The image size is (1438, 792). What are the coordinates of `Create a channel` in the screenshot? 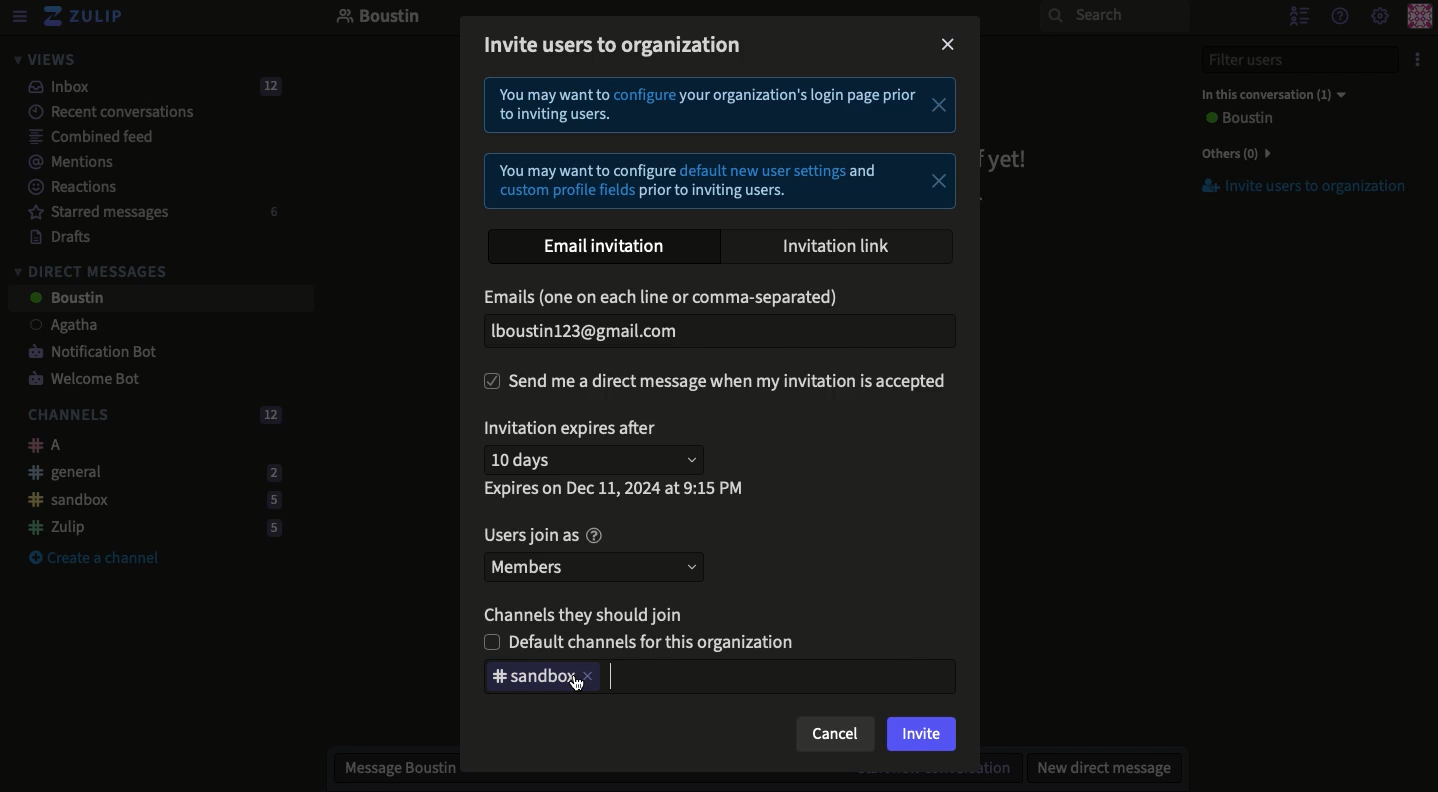 It's located at (94, 559).